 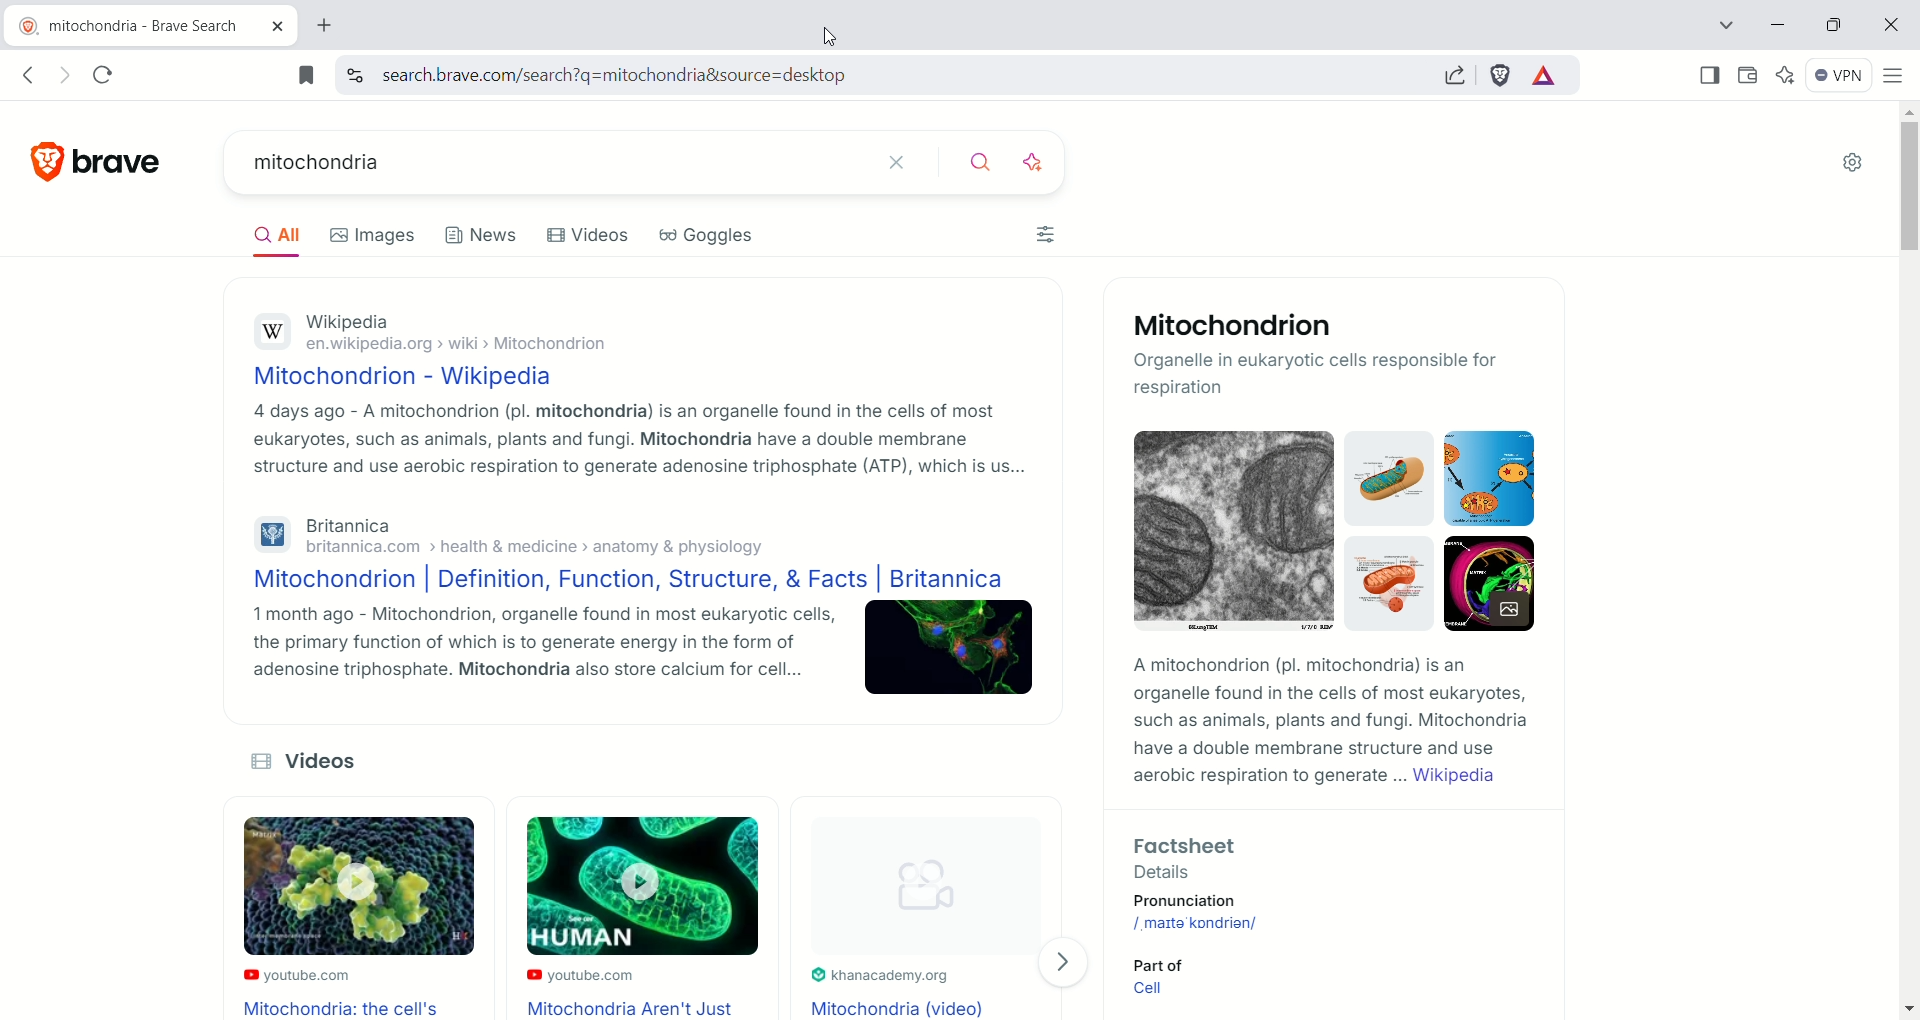 I want to click on Mitochondrion - Wikipedia, so click(x=401, y=374).